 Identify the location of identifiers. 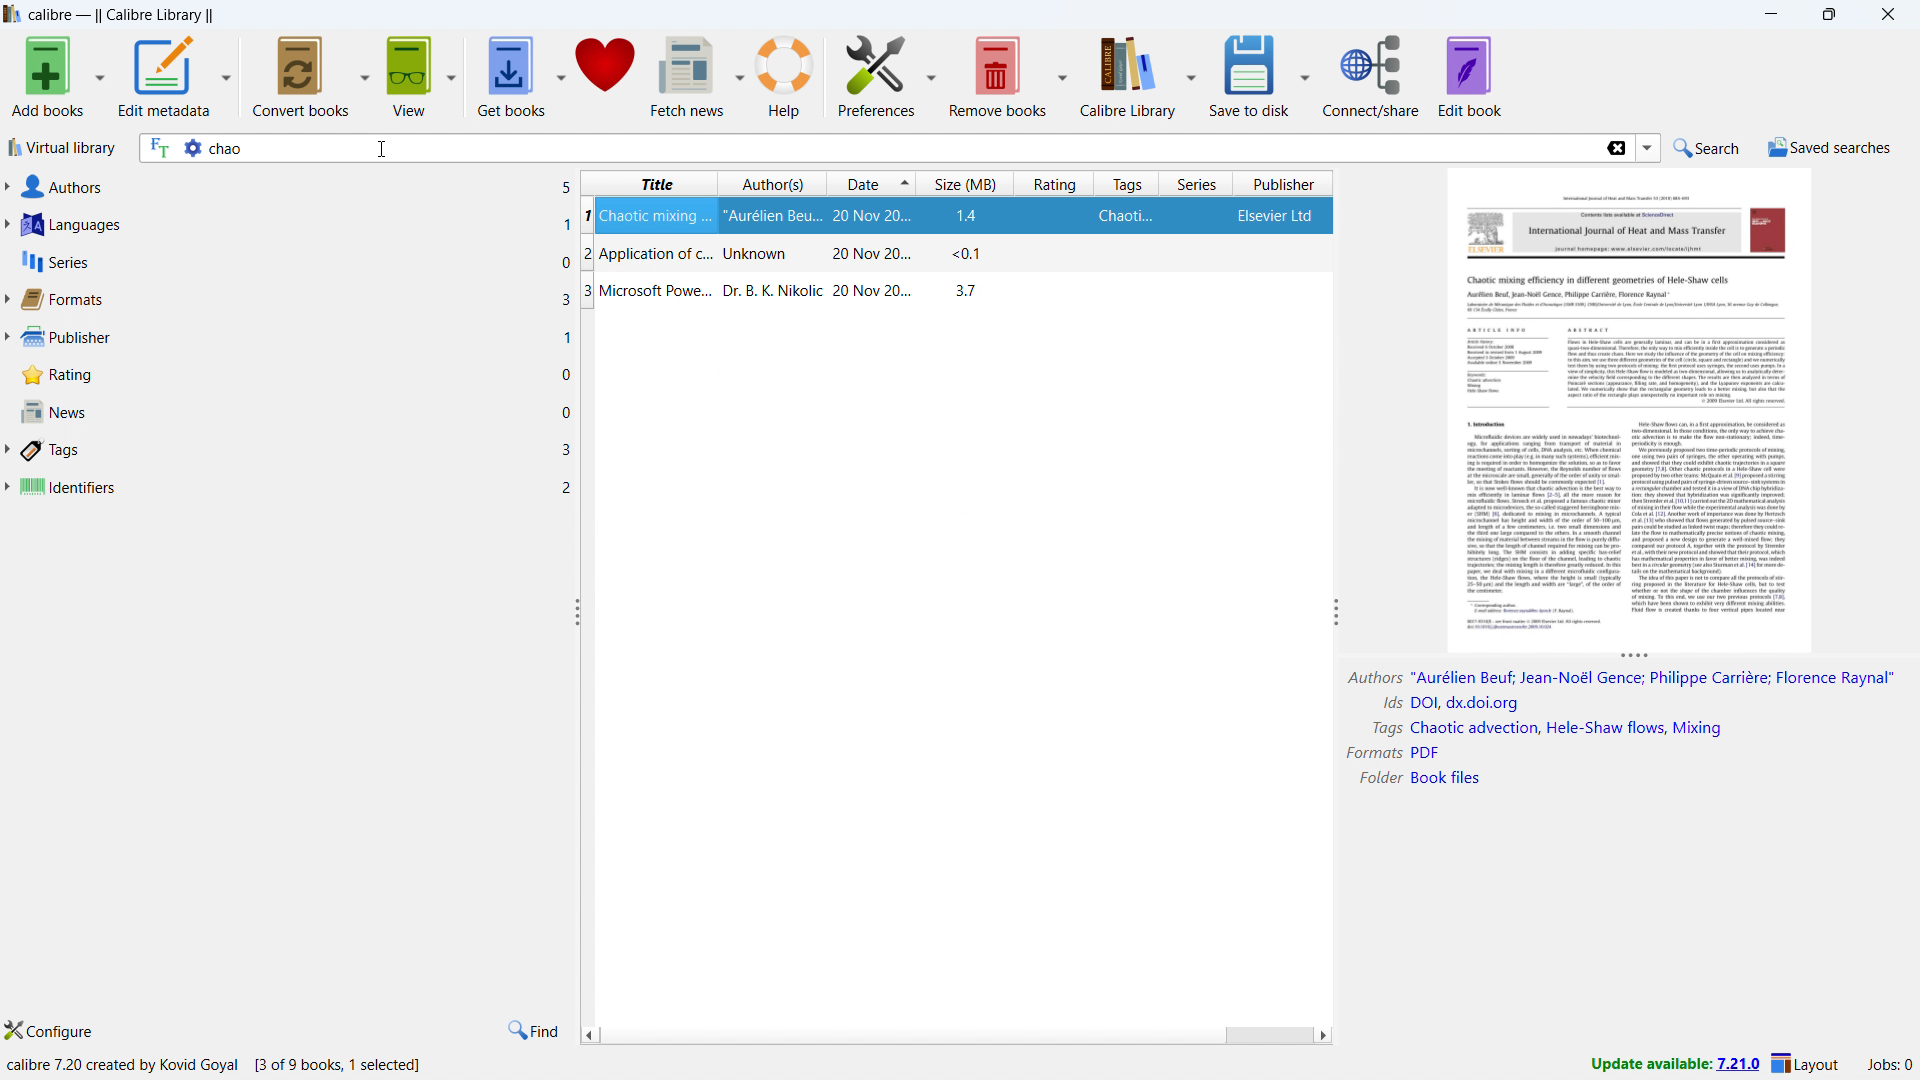
(296, 488).